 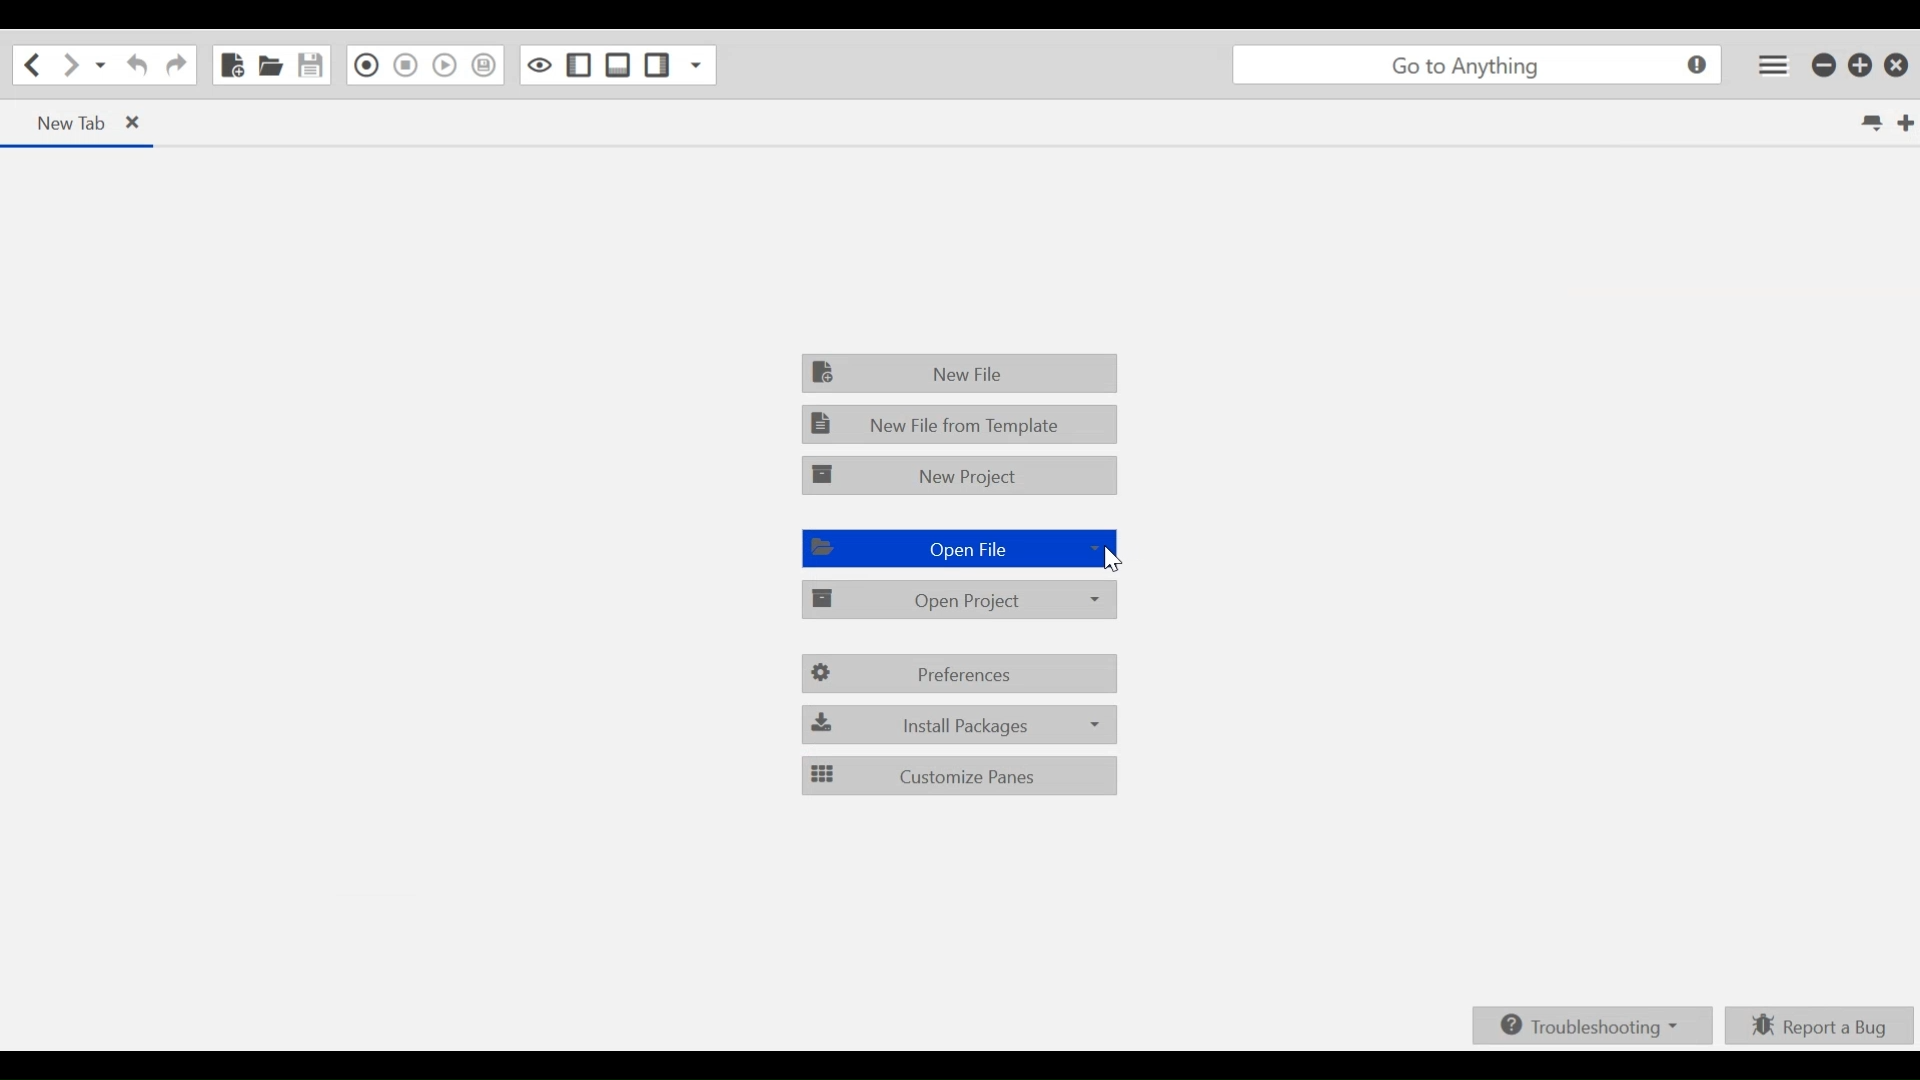 I want to click on Install packages, so click(x=957, y=725).